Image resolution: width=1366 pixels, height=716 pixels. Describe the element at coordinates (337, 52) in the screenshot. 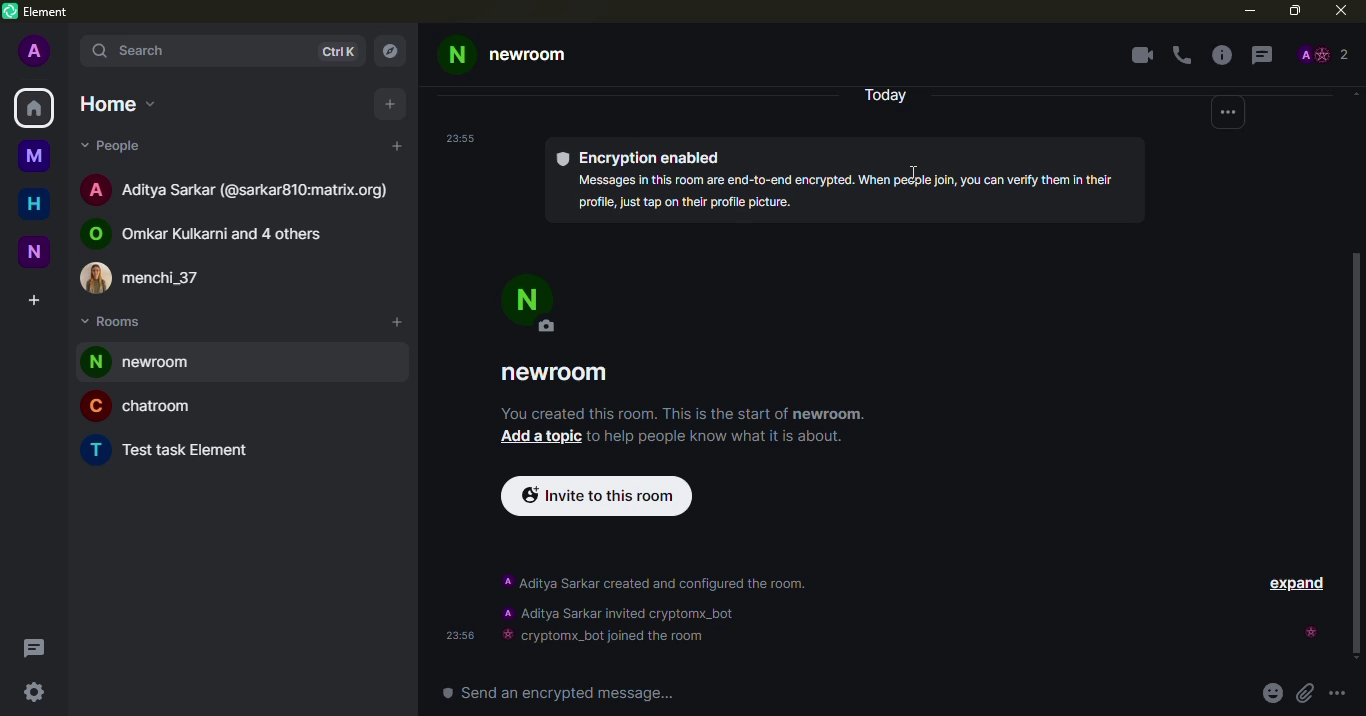

I see `ctrlK` at that location.